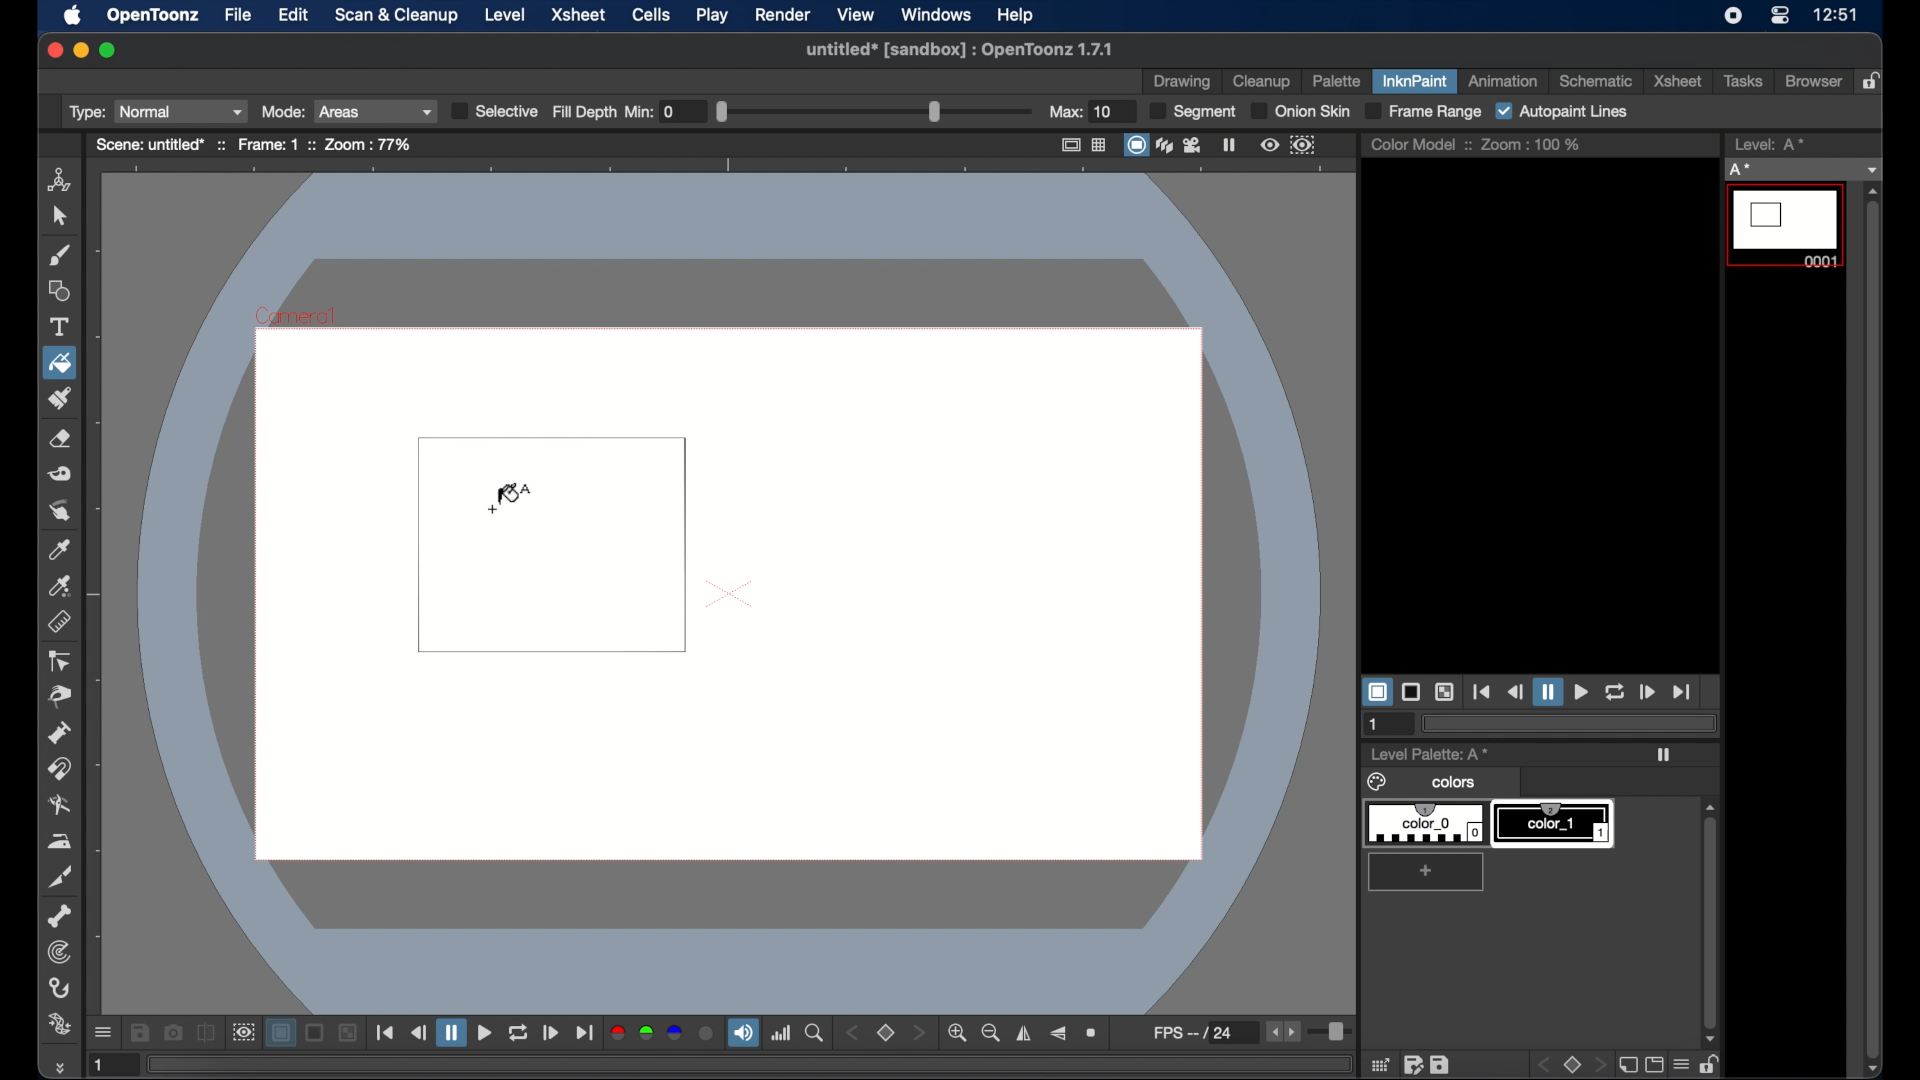 This screenshot has height=1080, width=1920. Describe the element at coordinates (60, 842) in the screenshot. I see `iron tool` at that location.